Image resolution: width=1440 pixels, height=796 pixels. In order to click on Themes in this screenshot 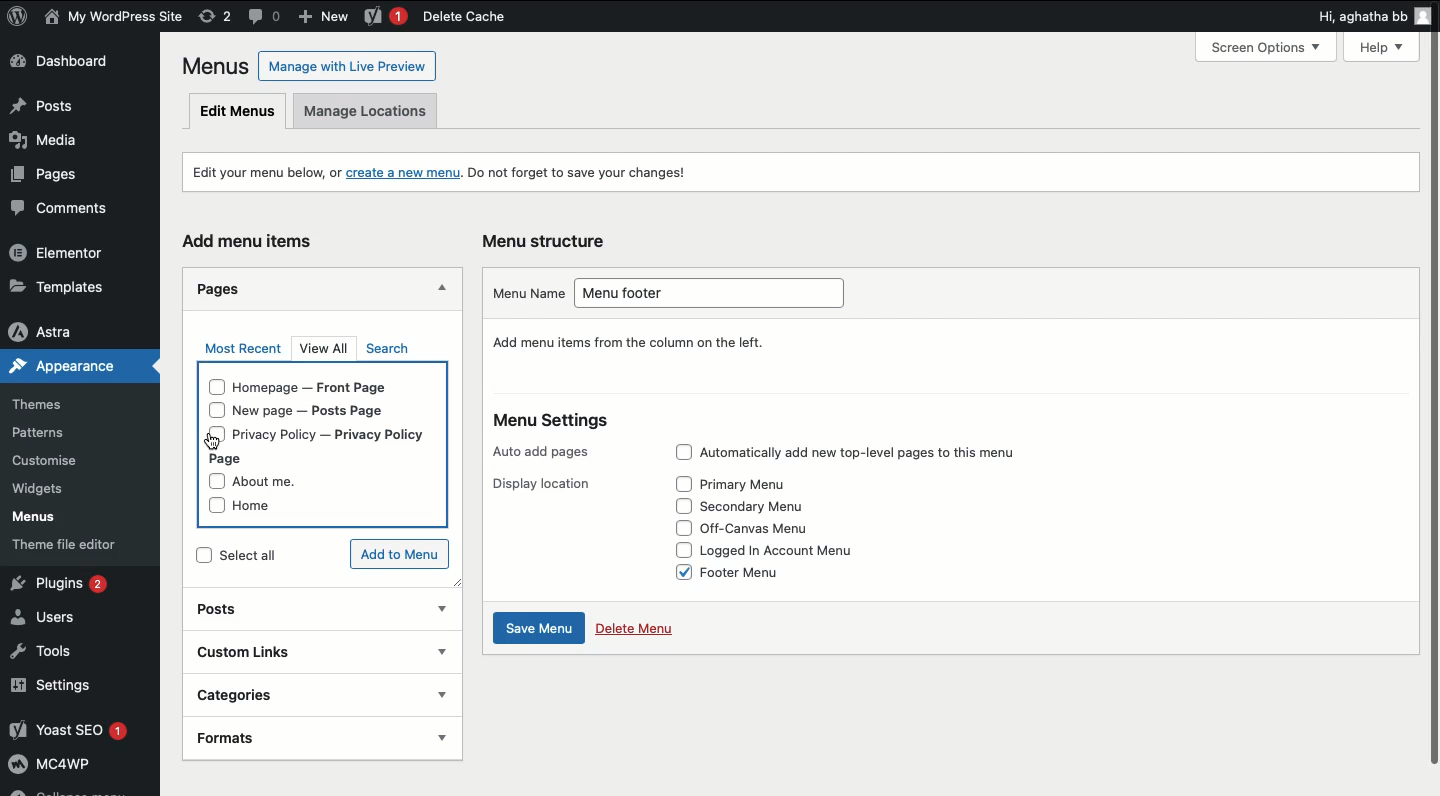, I will do `click(50, 401)`.